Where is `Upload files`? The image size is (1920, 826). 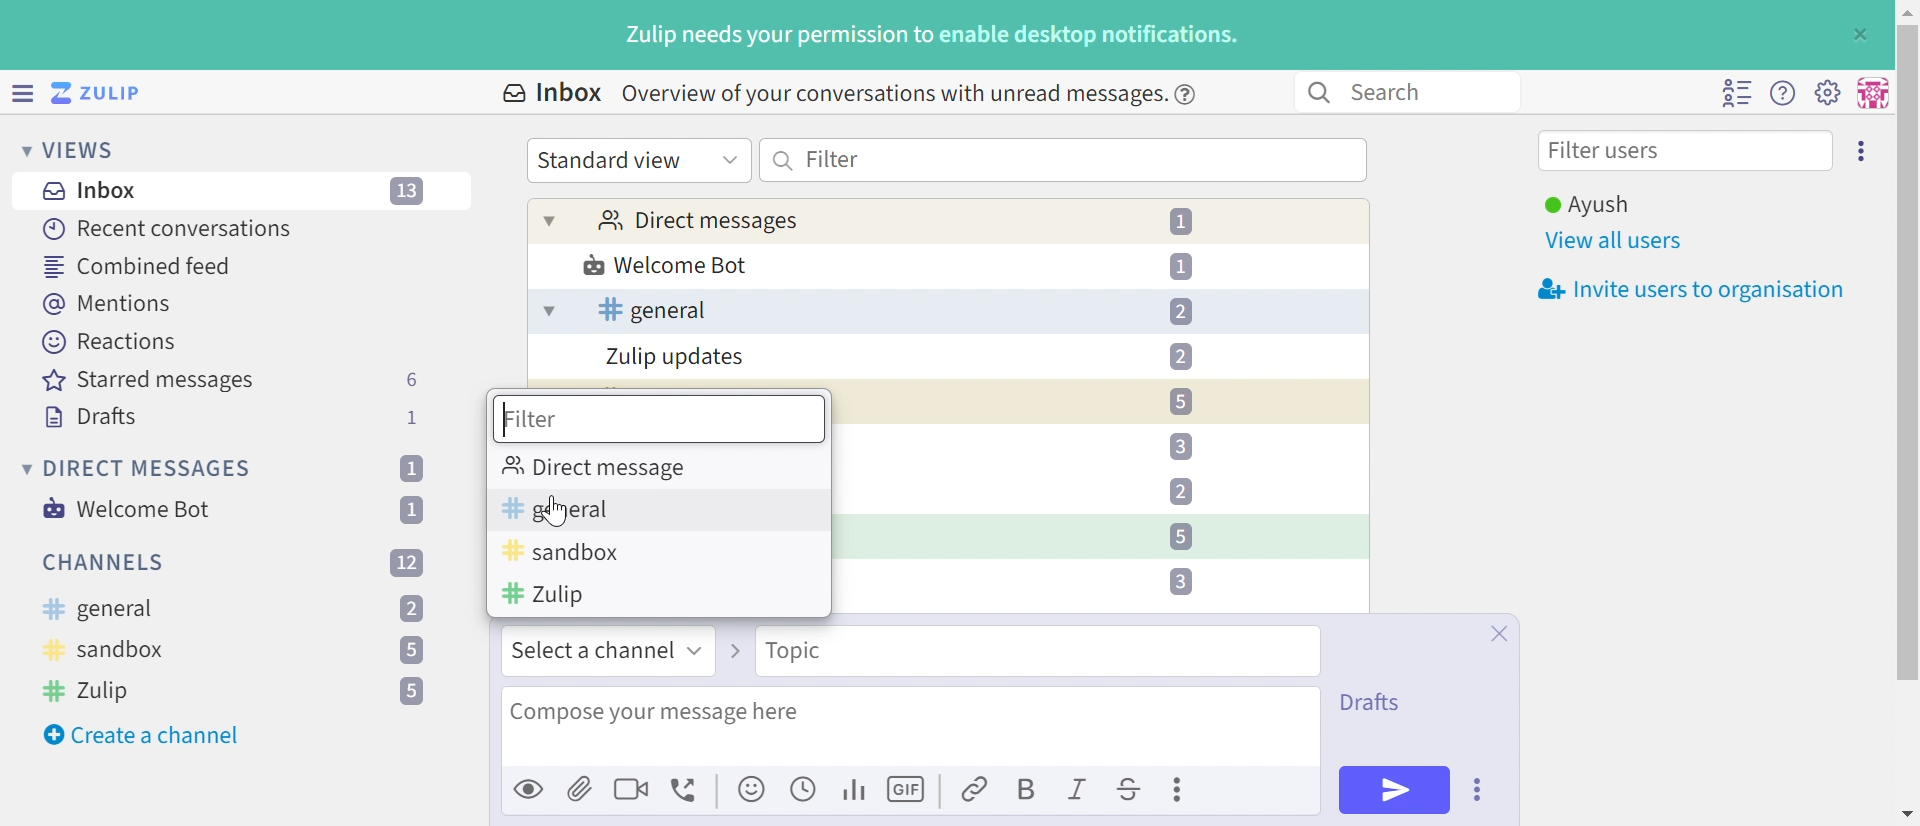 Upload files is located at coordinates (580, 788).